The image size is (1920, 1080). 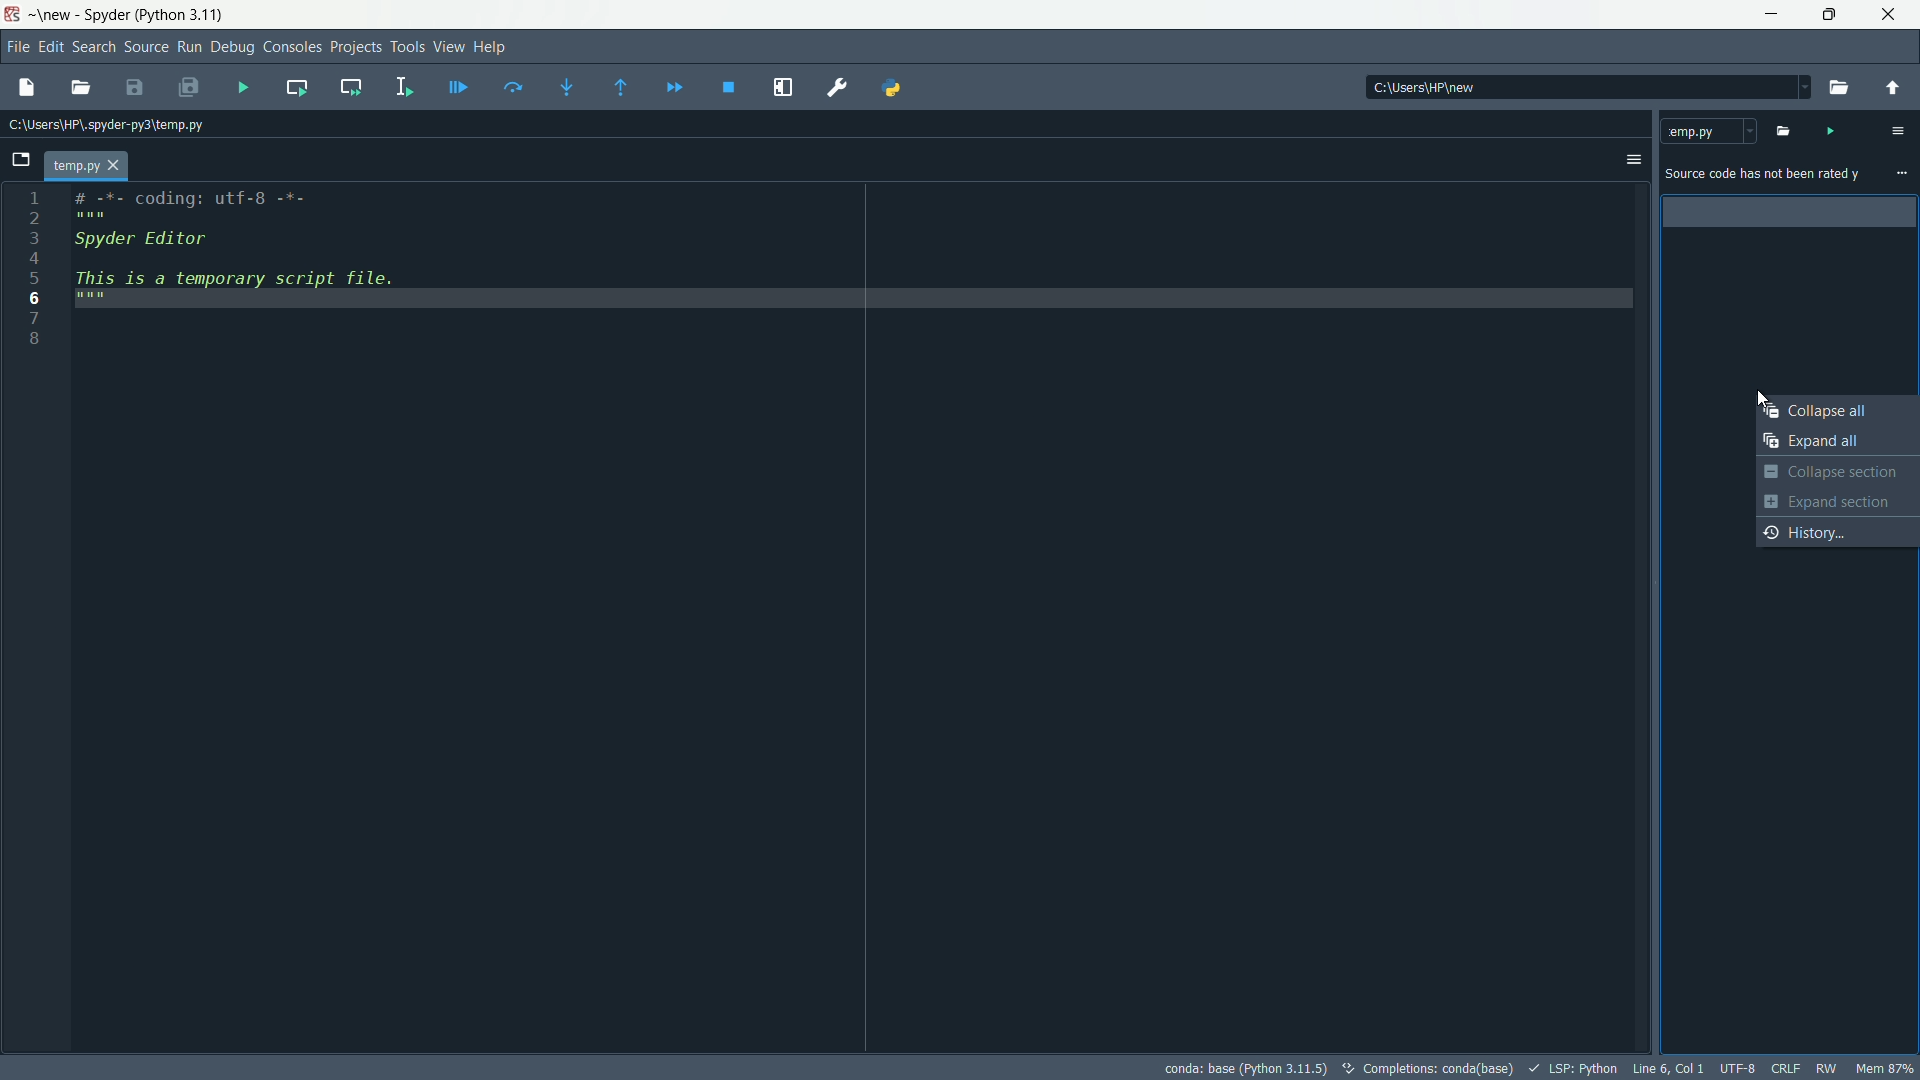 What do you see at coordinates (1762, 401) in the screenshot?
I see `cursor` at bounding box center [1762, 401].